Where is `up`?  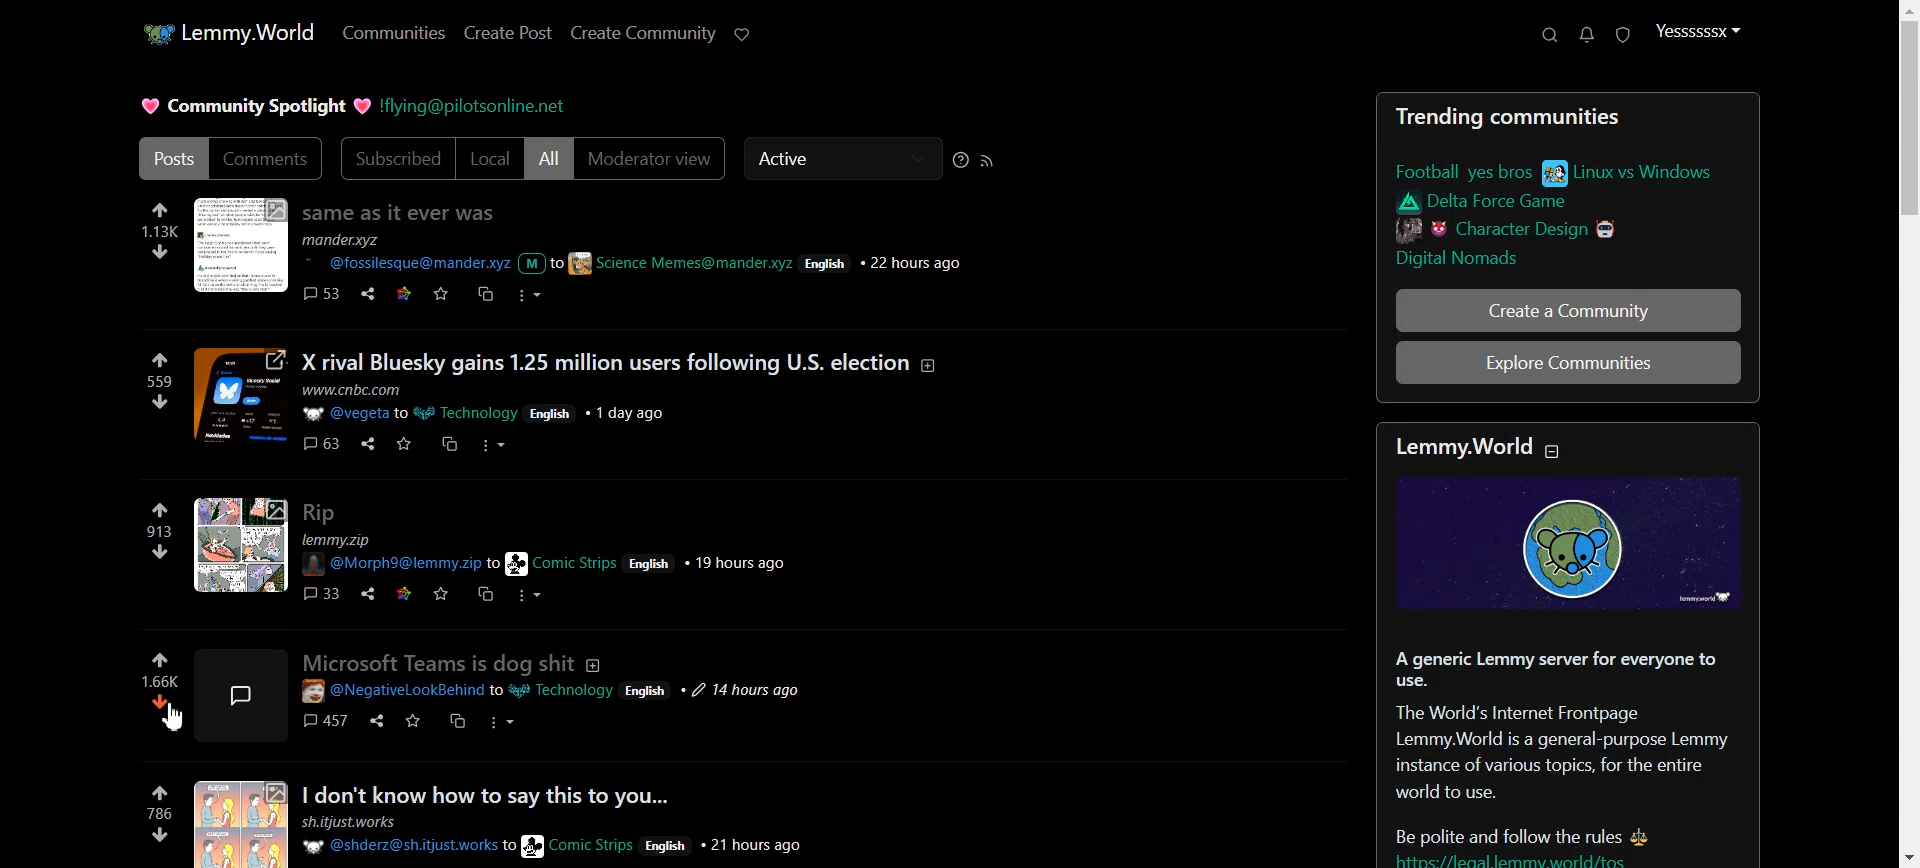 up is located at coordinates (158, 794).